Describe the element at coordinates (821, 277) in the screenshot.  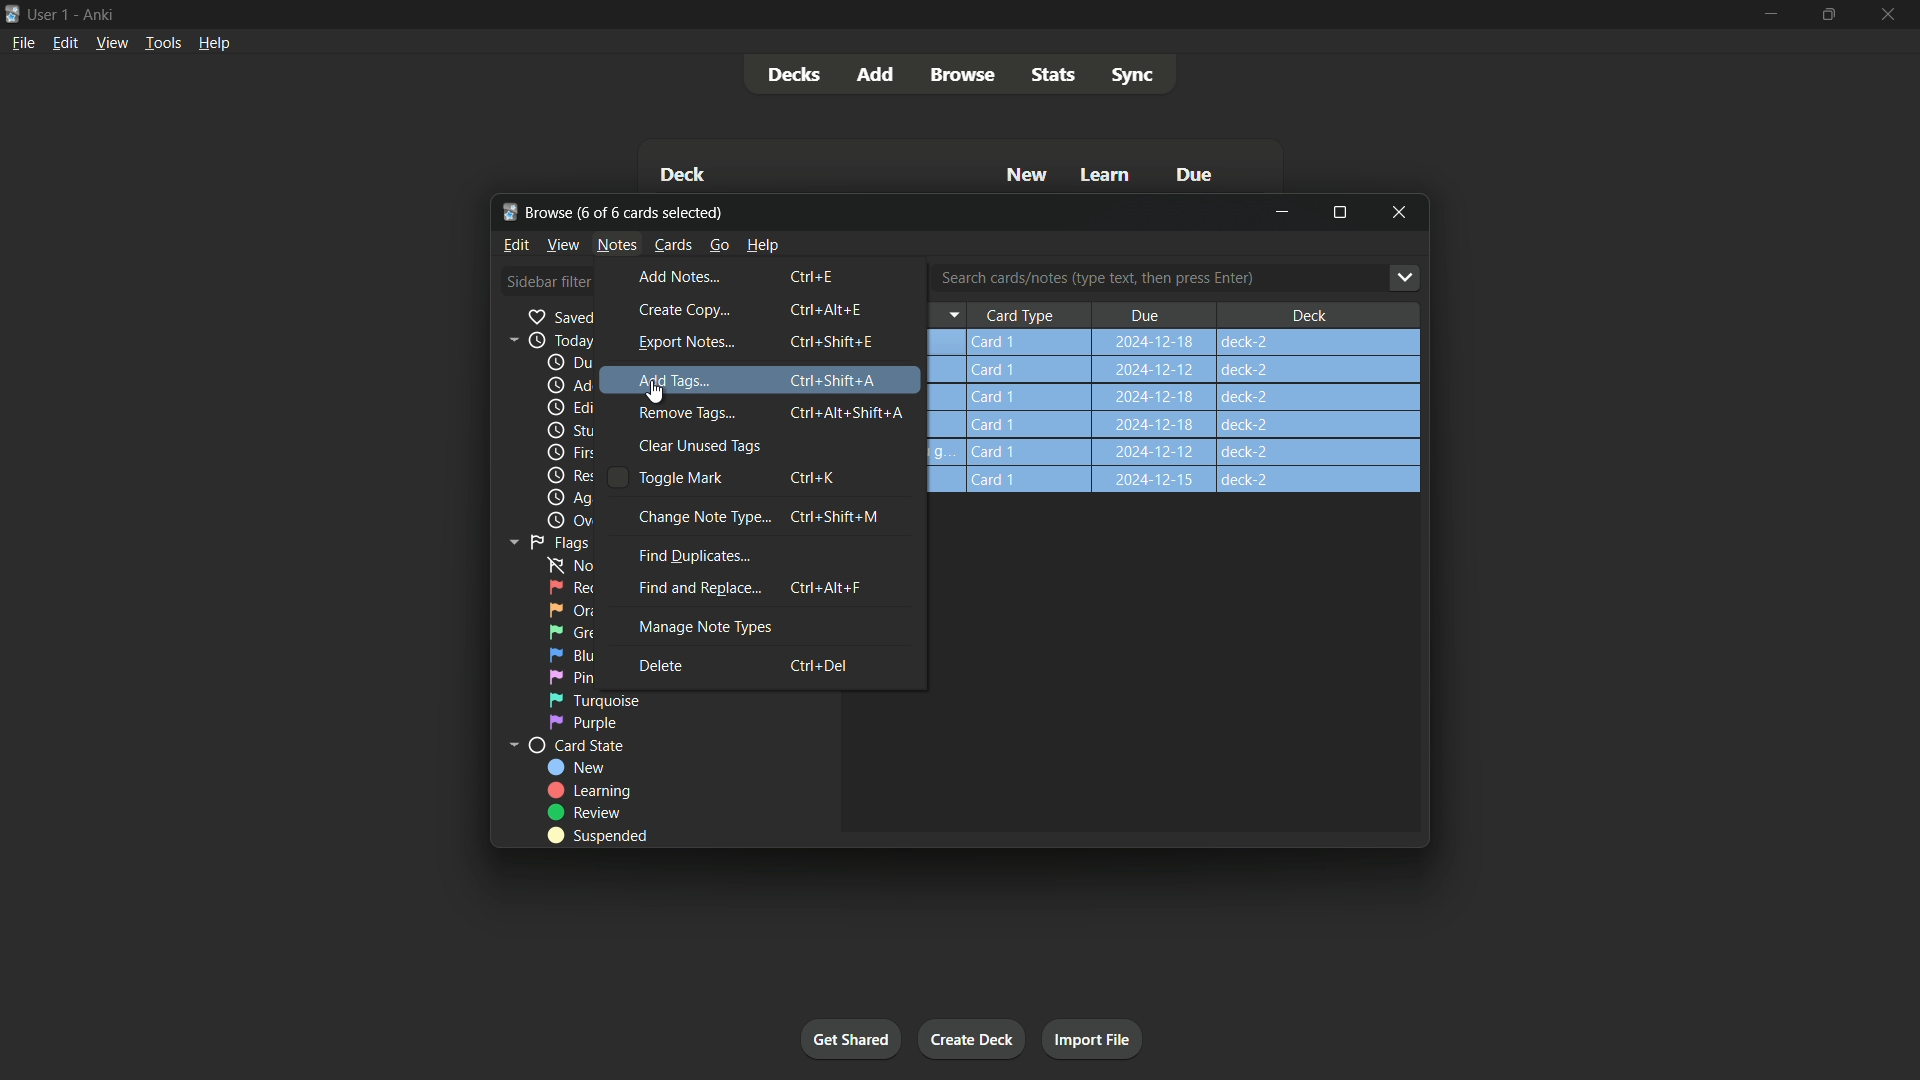
I see `Ctrl + E` at that location.